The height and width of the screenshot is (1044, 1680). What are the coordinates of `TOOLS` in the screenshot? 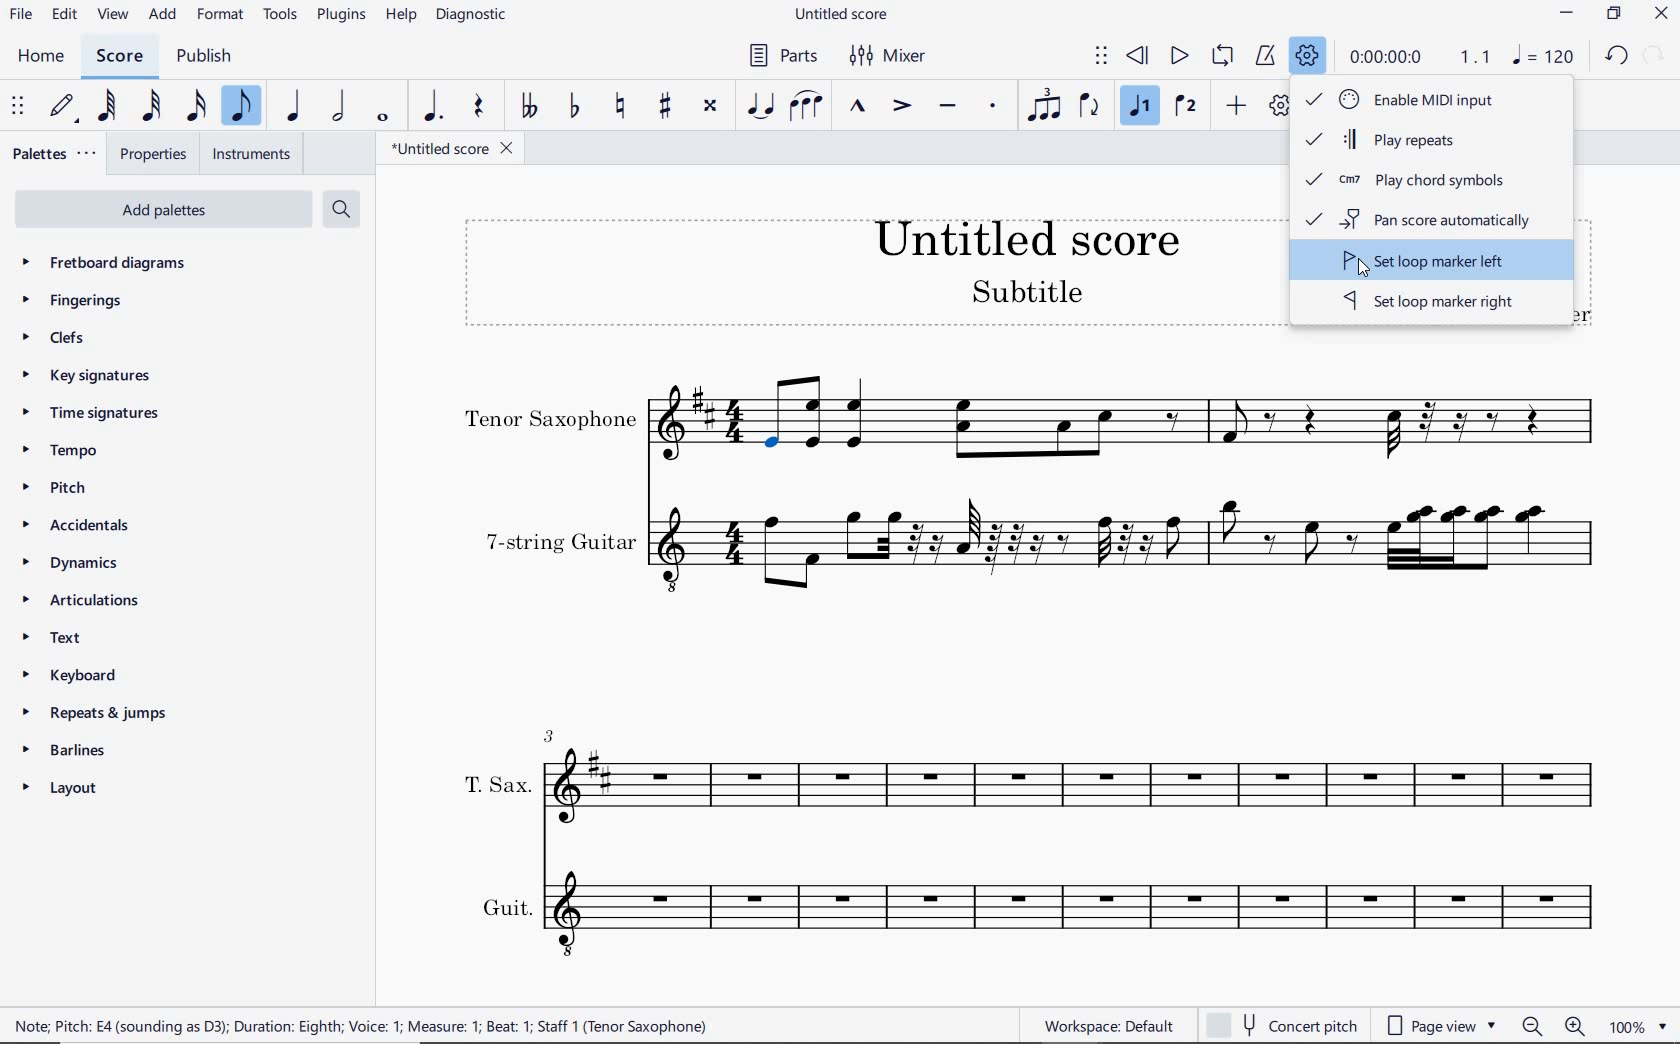 It's located at (282, 16).